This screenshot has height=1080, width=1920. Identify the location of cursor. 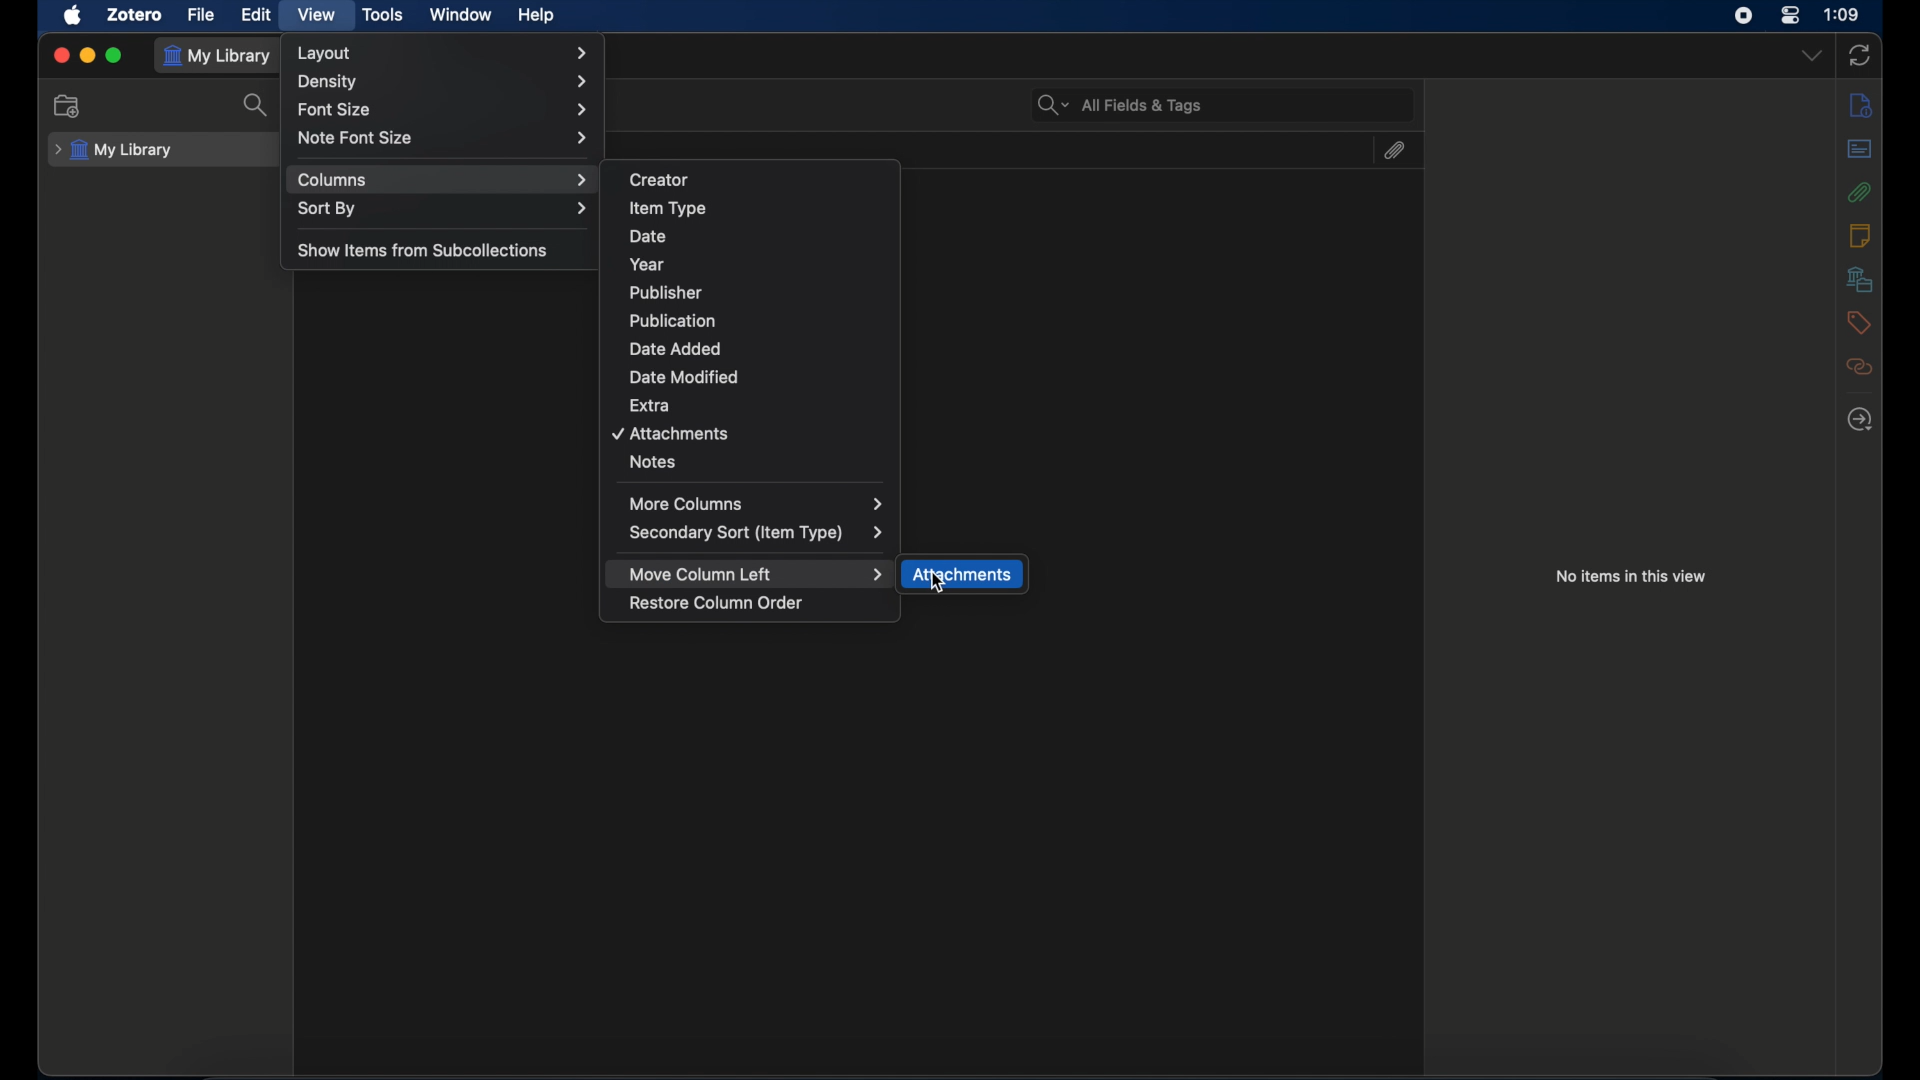
(938, 583).